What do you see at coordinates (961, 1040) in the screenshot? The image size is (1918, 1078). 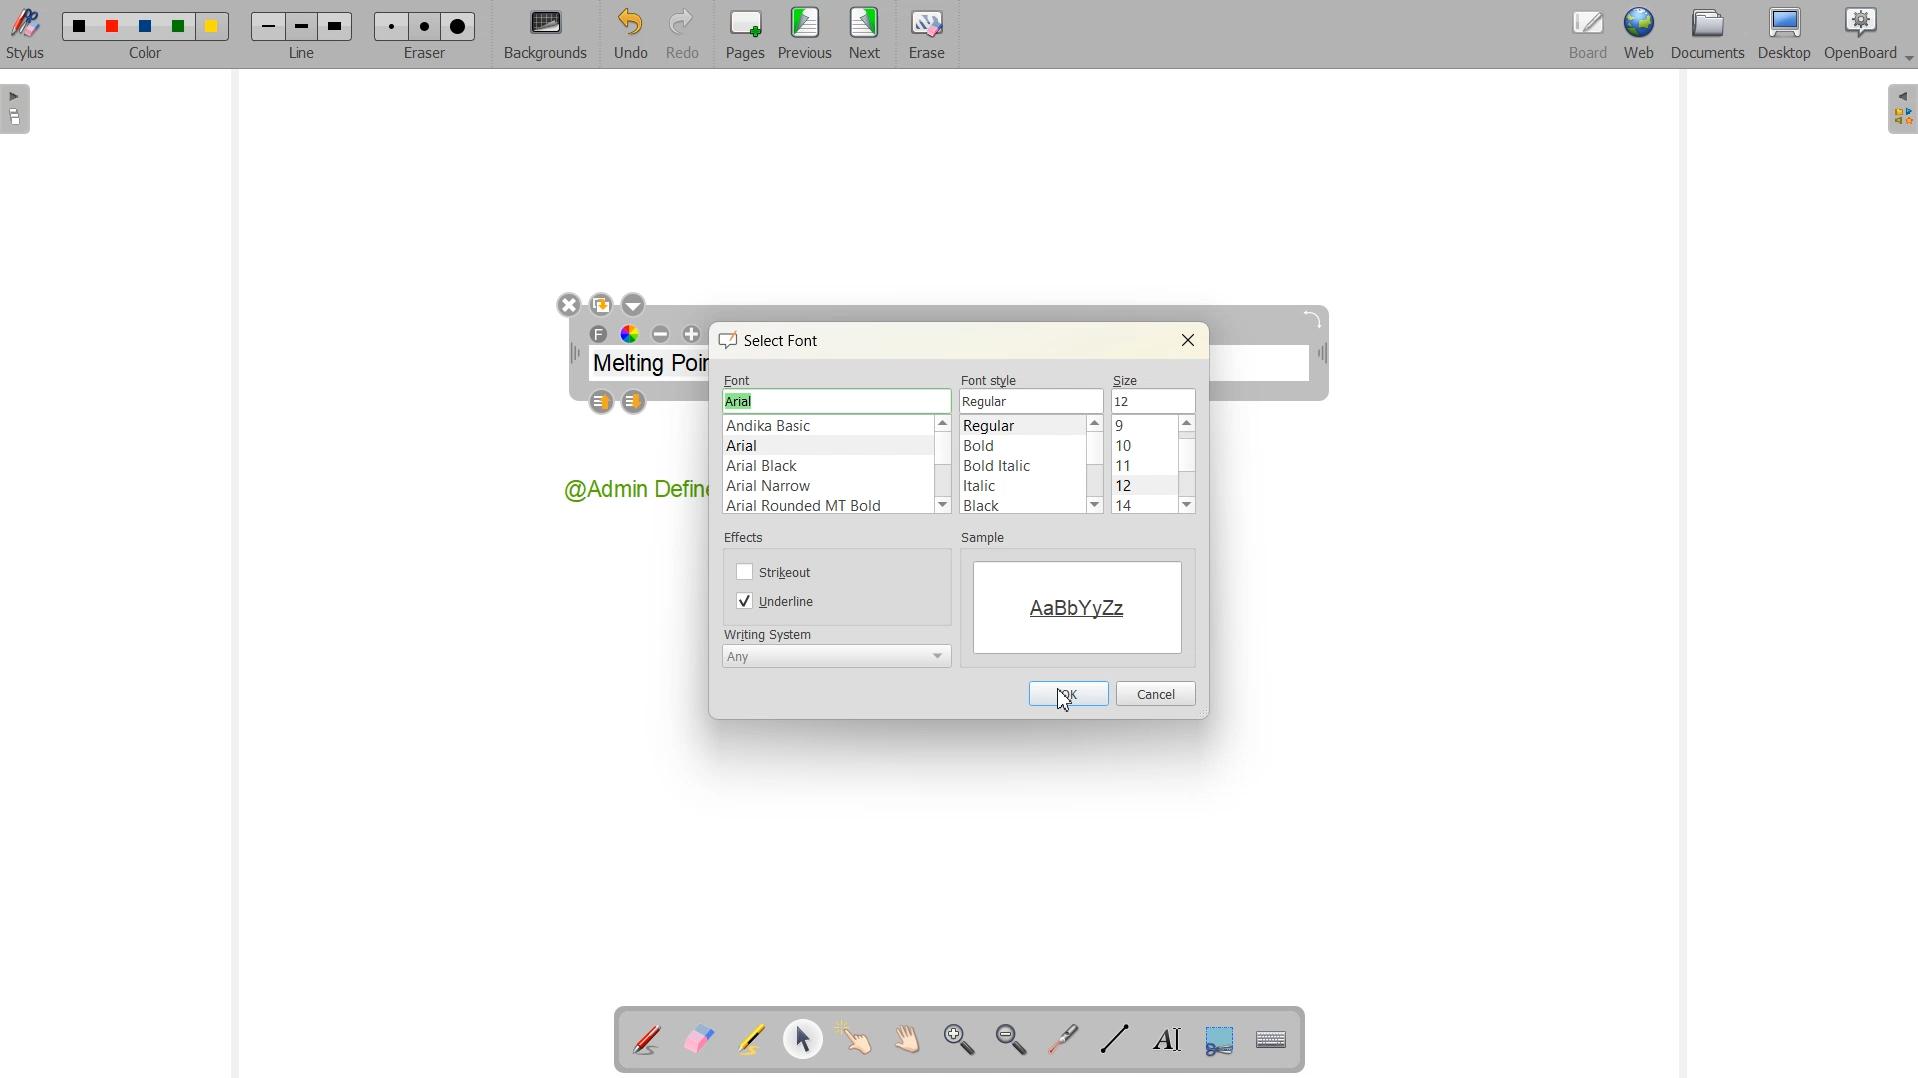 I see `Zoom In` at bounding box center [961, 1040].